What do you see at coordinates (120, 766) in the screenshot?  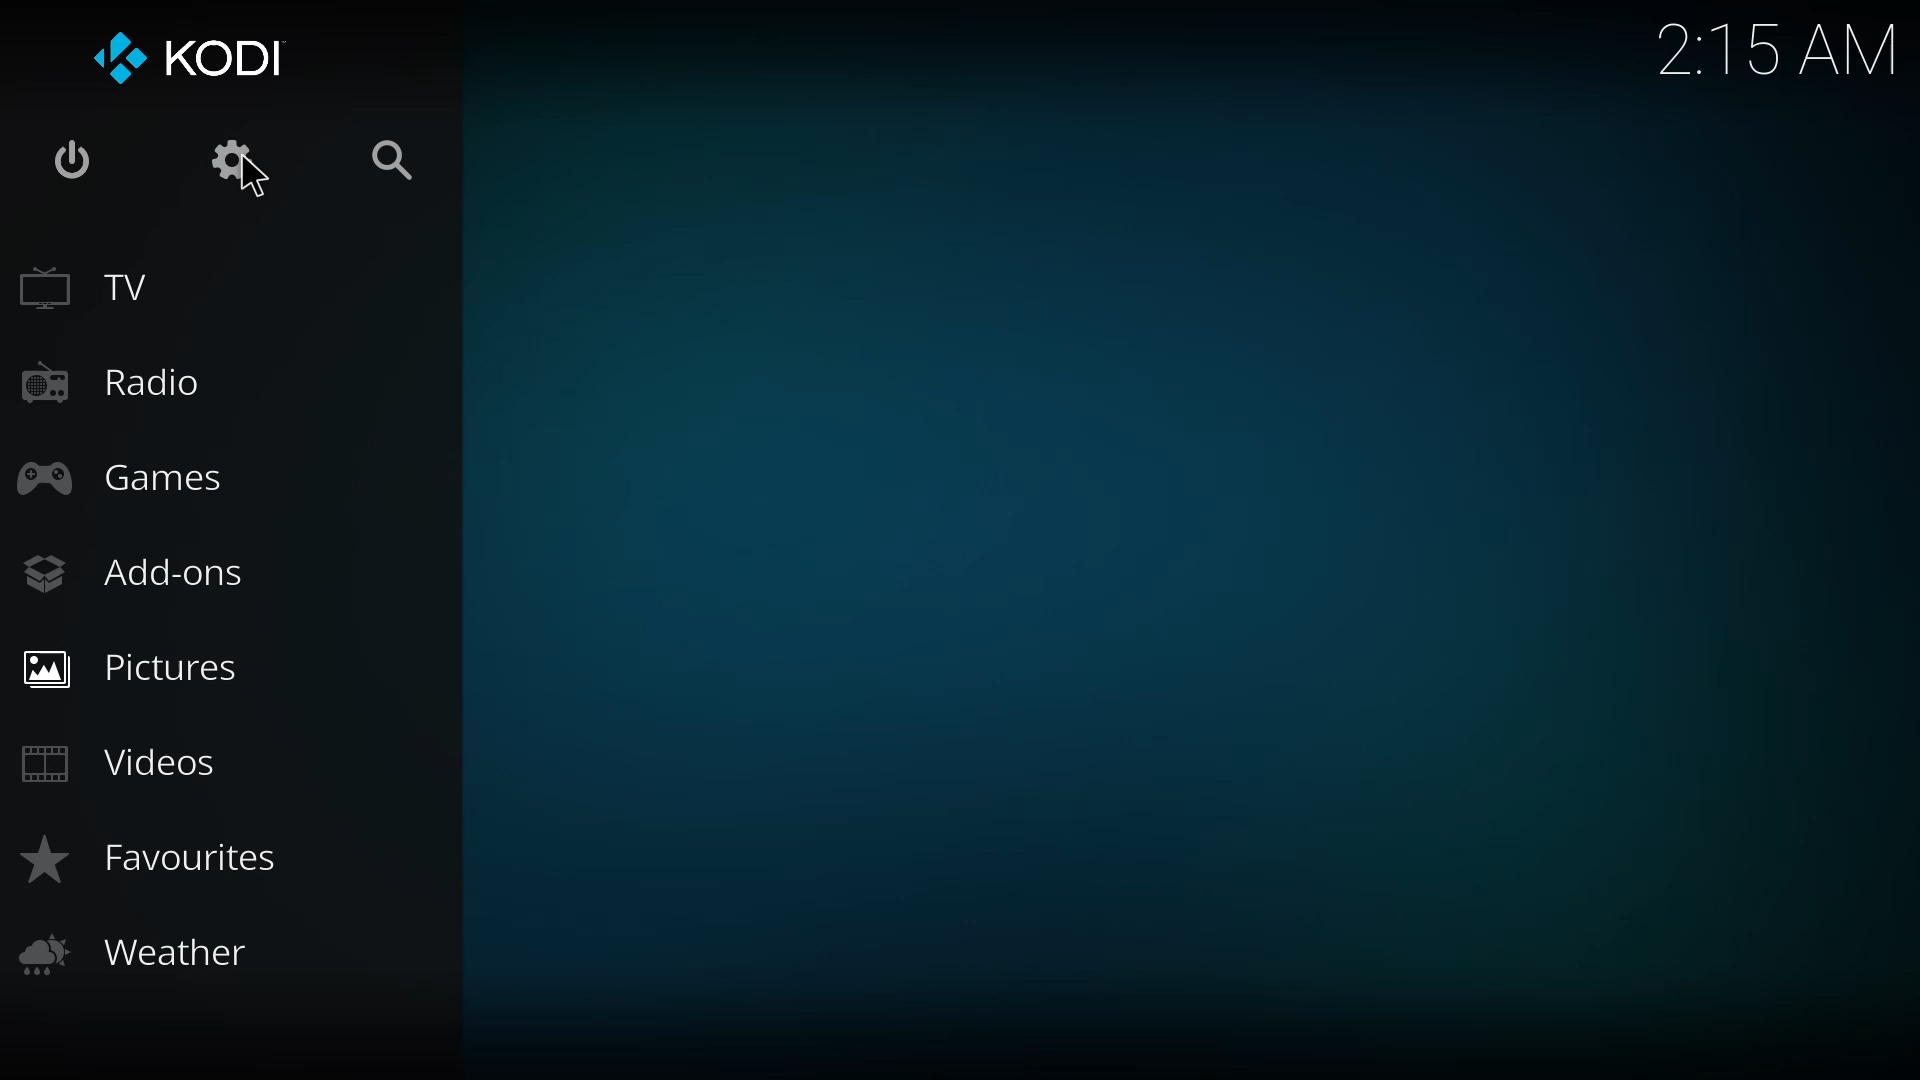 I see `videos` at bounding box center [120, 766].